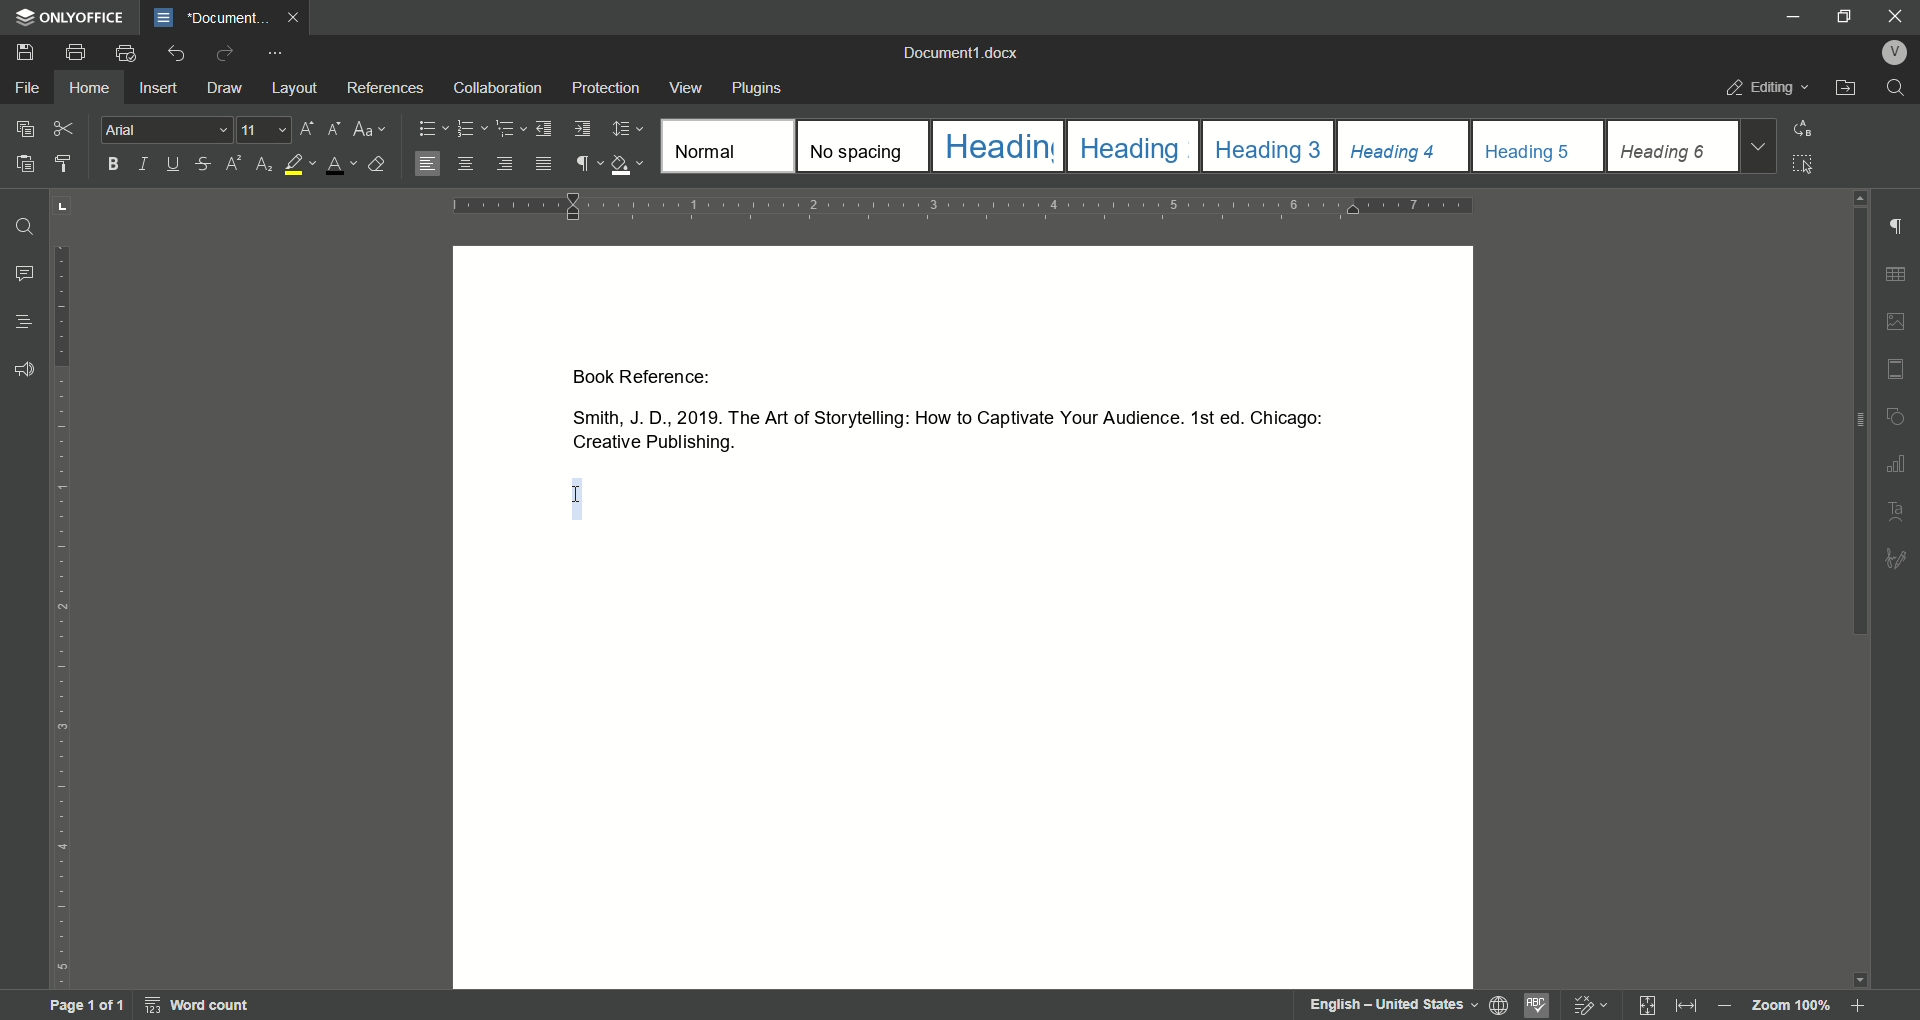  Describe the element at coordinates (1641, 1005) in the screenshot. I see `fit to page` at that location.